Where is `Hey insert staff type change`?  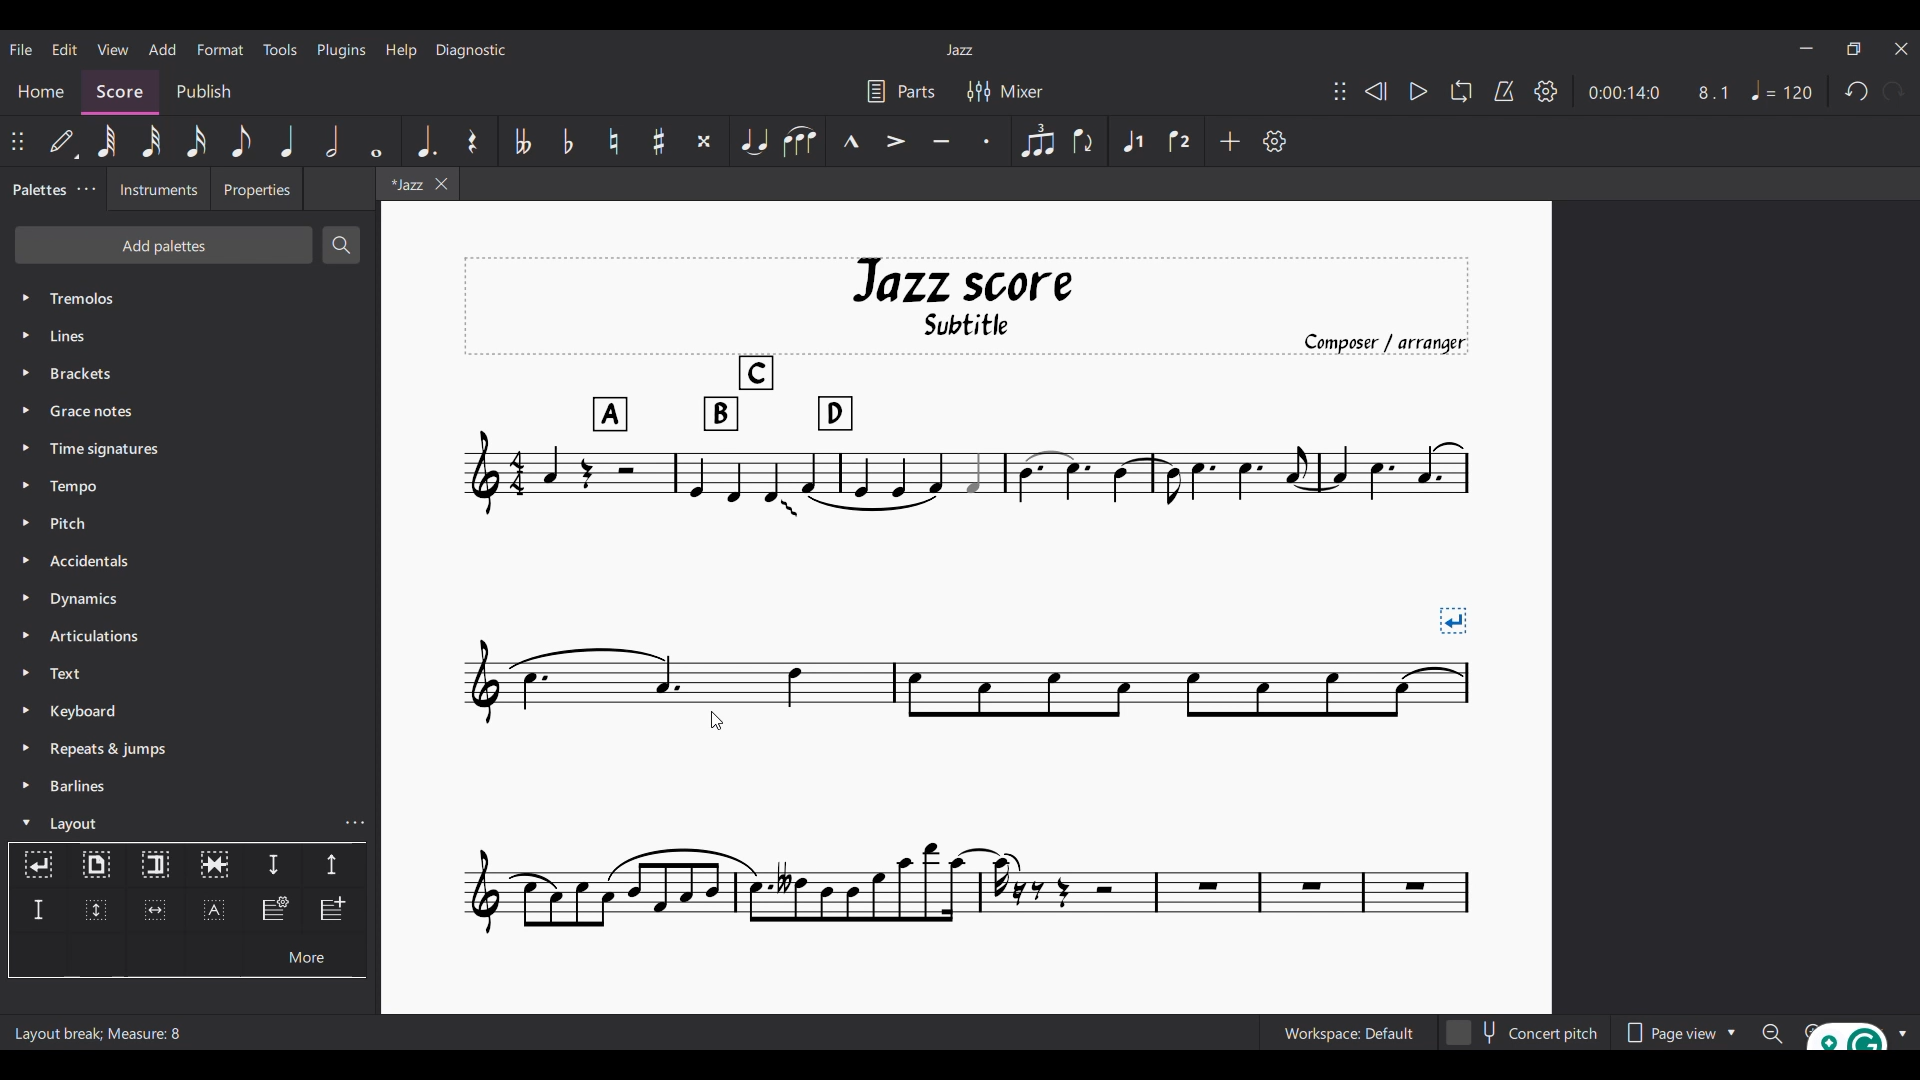 Hey insert staff type change is located at coordinates (274, 911).